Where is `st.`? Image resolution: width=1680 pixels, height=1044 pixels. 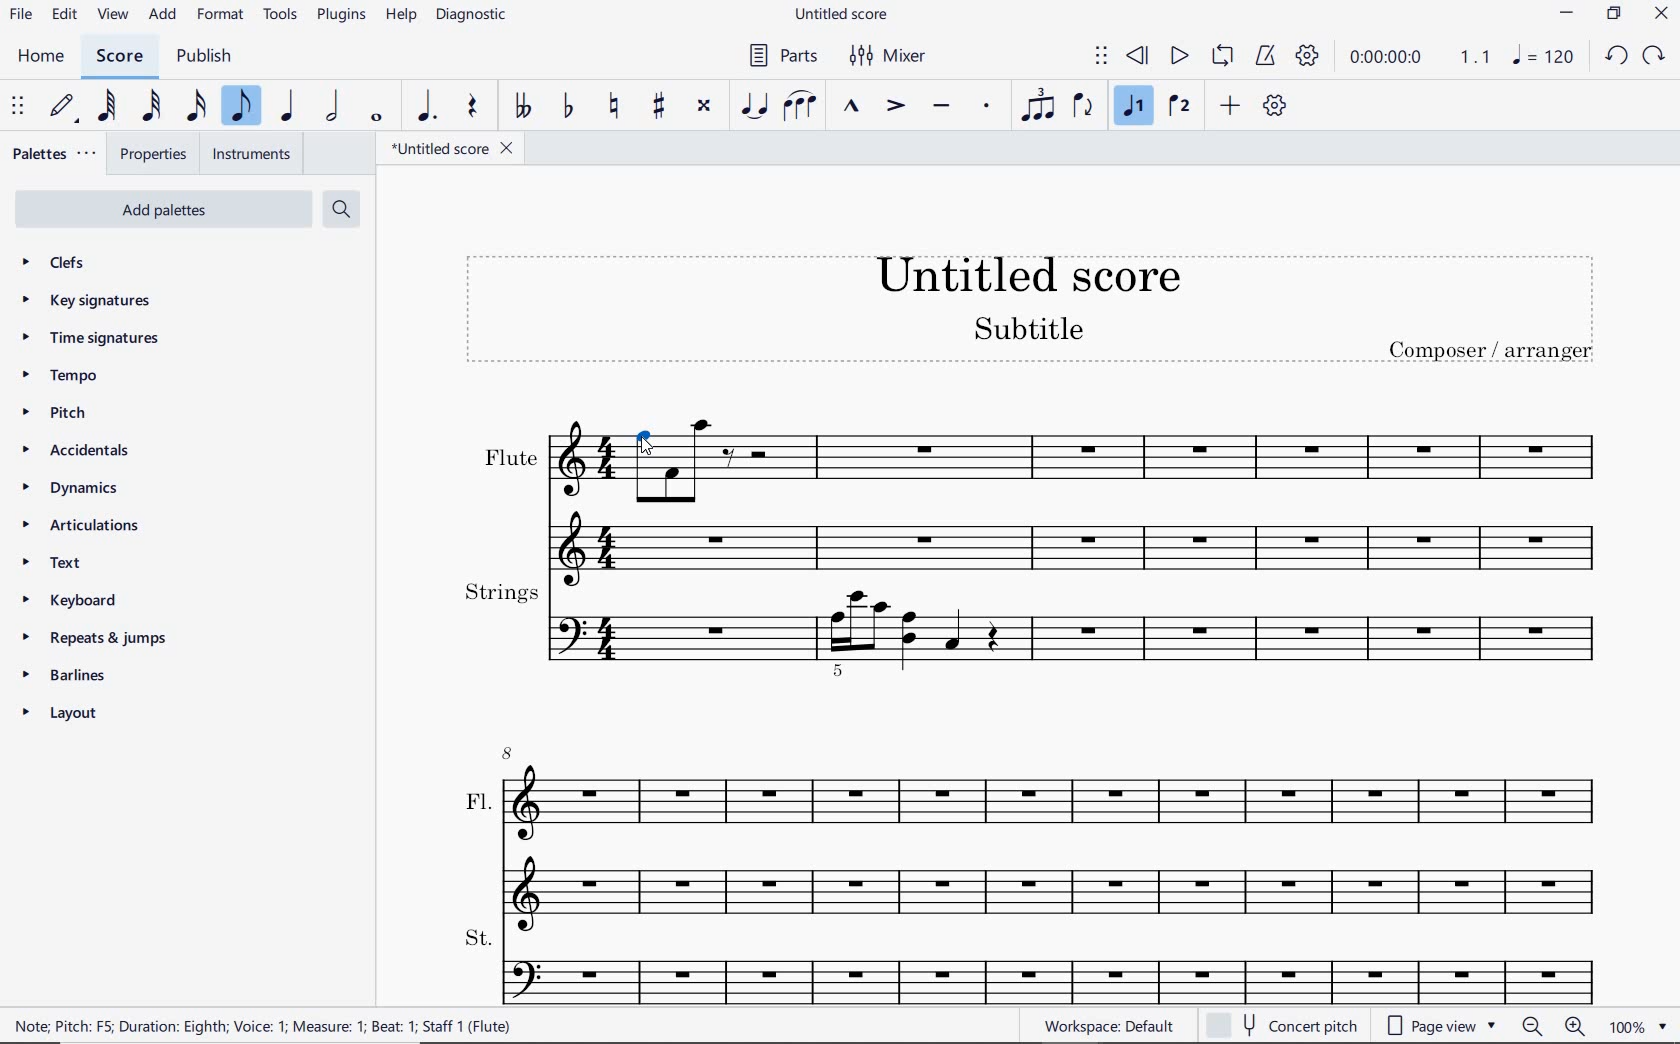 st. is located at coordinates (1052, 963).